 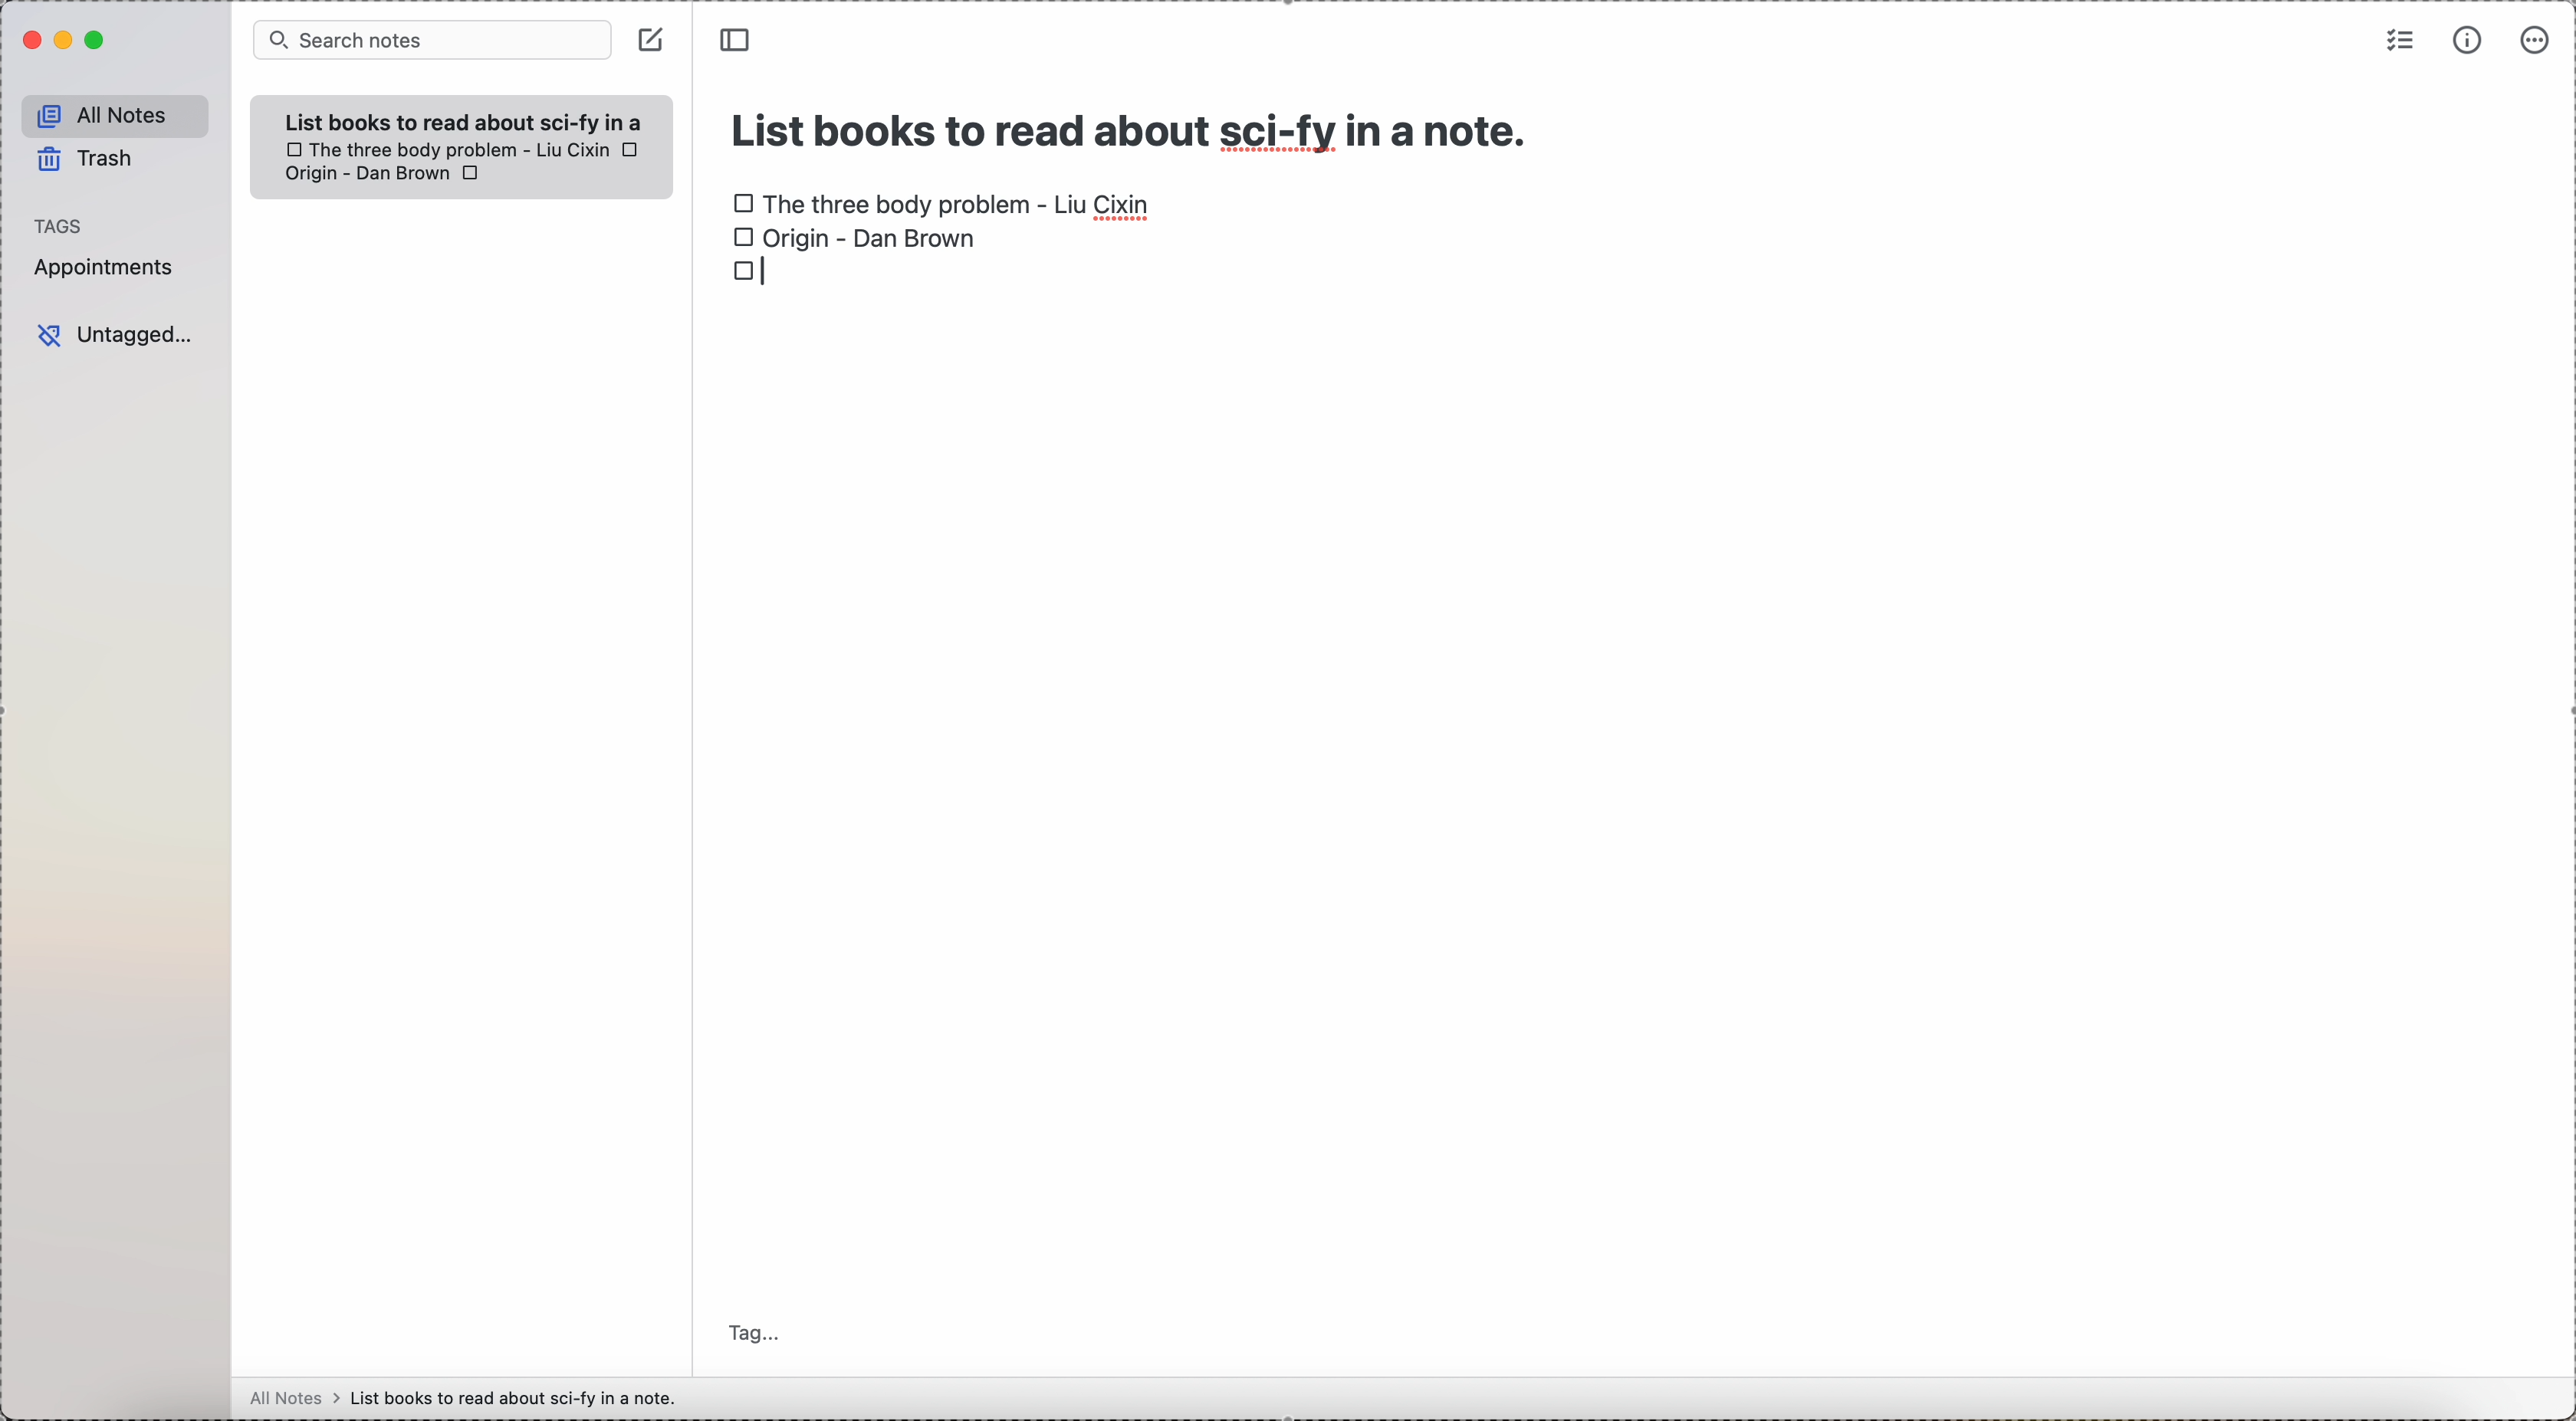 I want to click on close Simplenote, so click(x=28, y=40).